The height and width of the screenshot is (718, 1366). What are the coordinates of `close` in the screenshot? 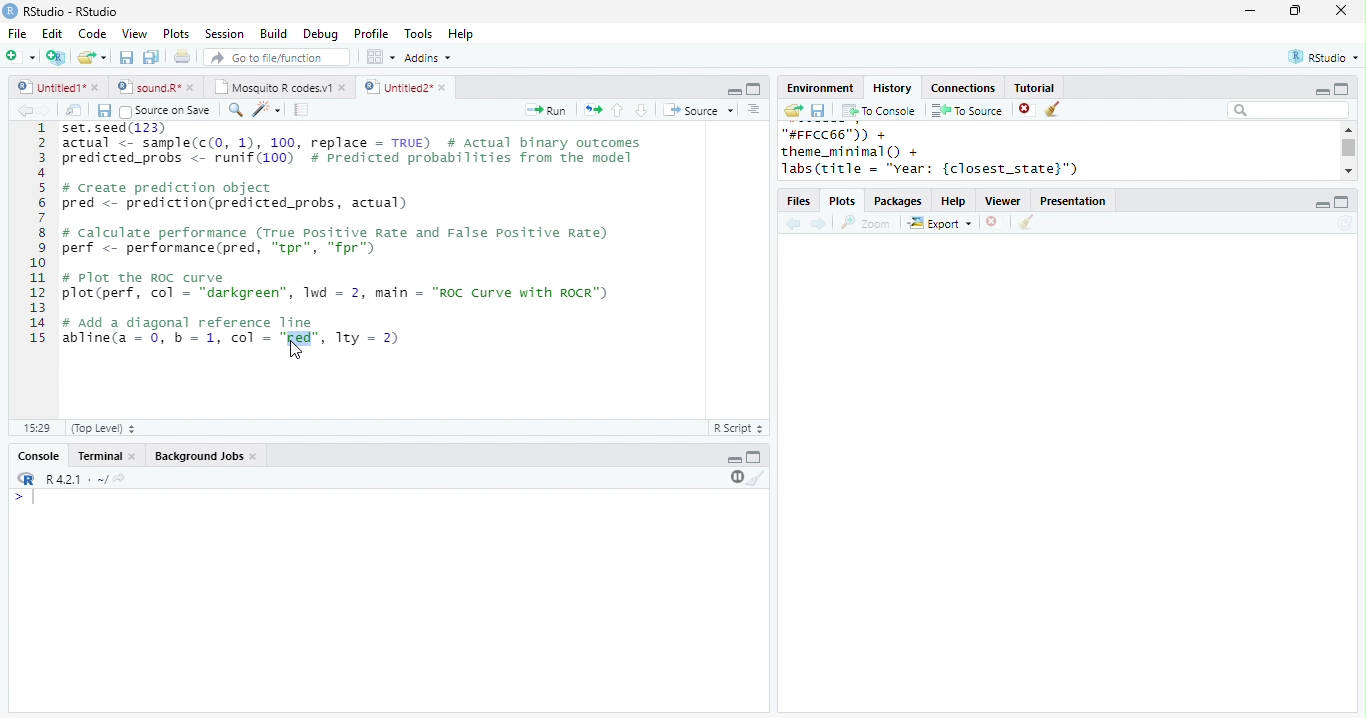 It's located at (134, 457).